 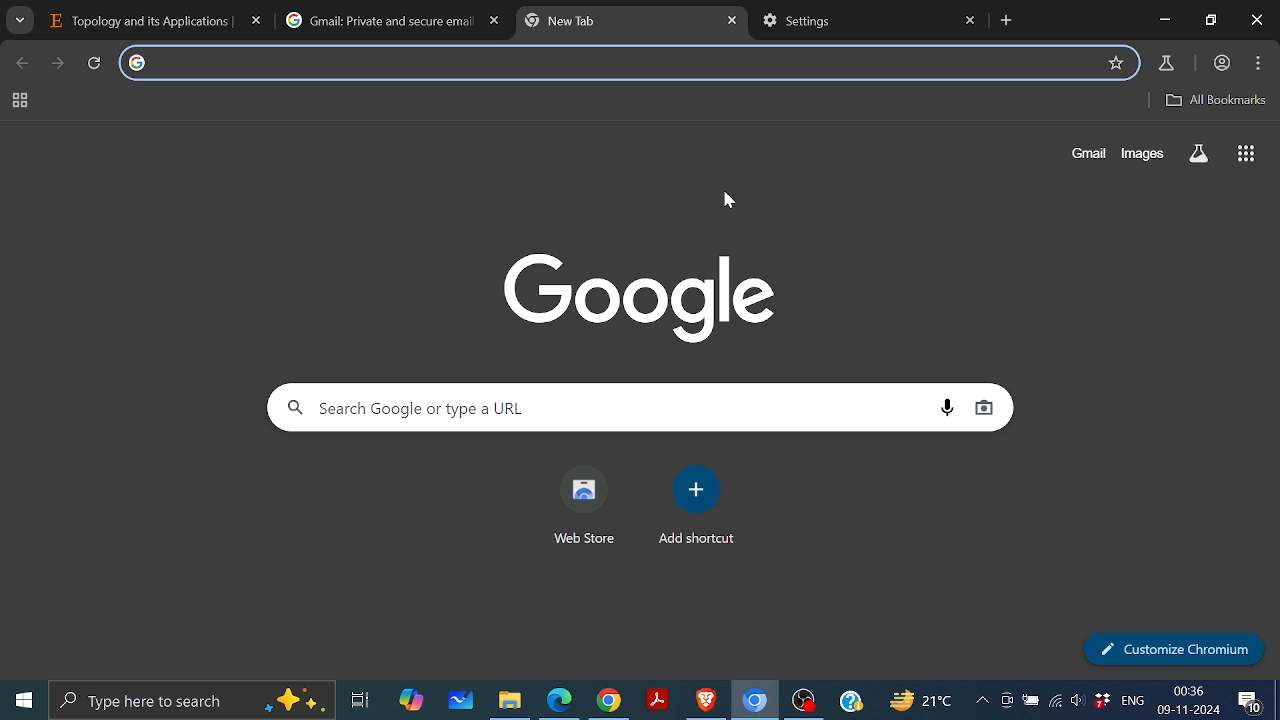 What do you see at coordinates (1219, 63) in the screenshot?
I see `Work` at bounding box center [1219, 63].